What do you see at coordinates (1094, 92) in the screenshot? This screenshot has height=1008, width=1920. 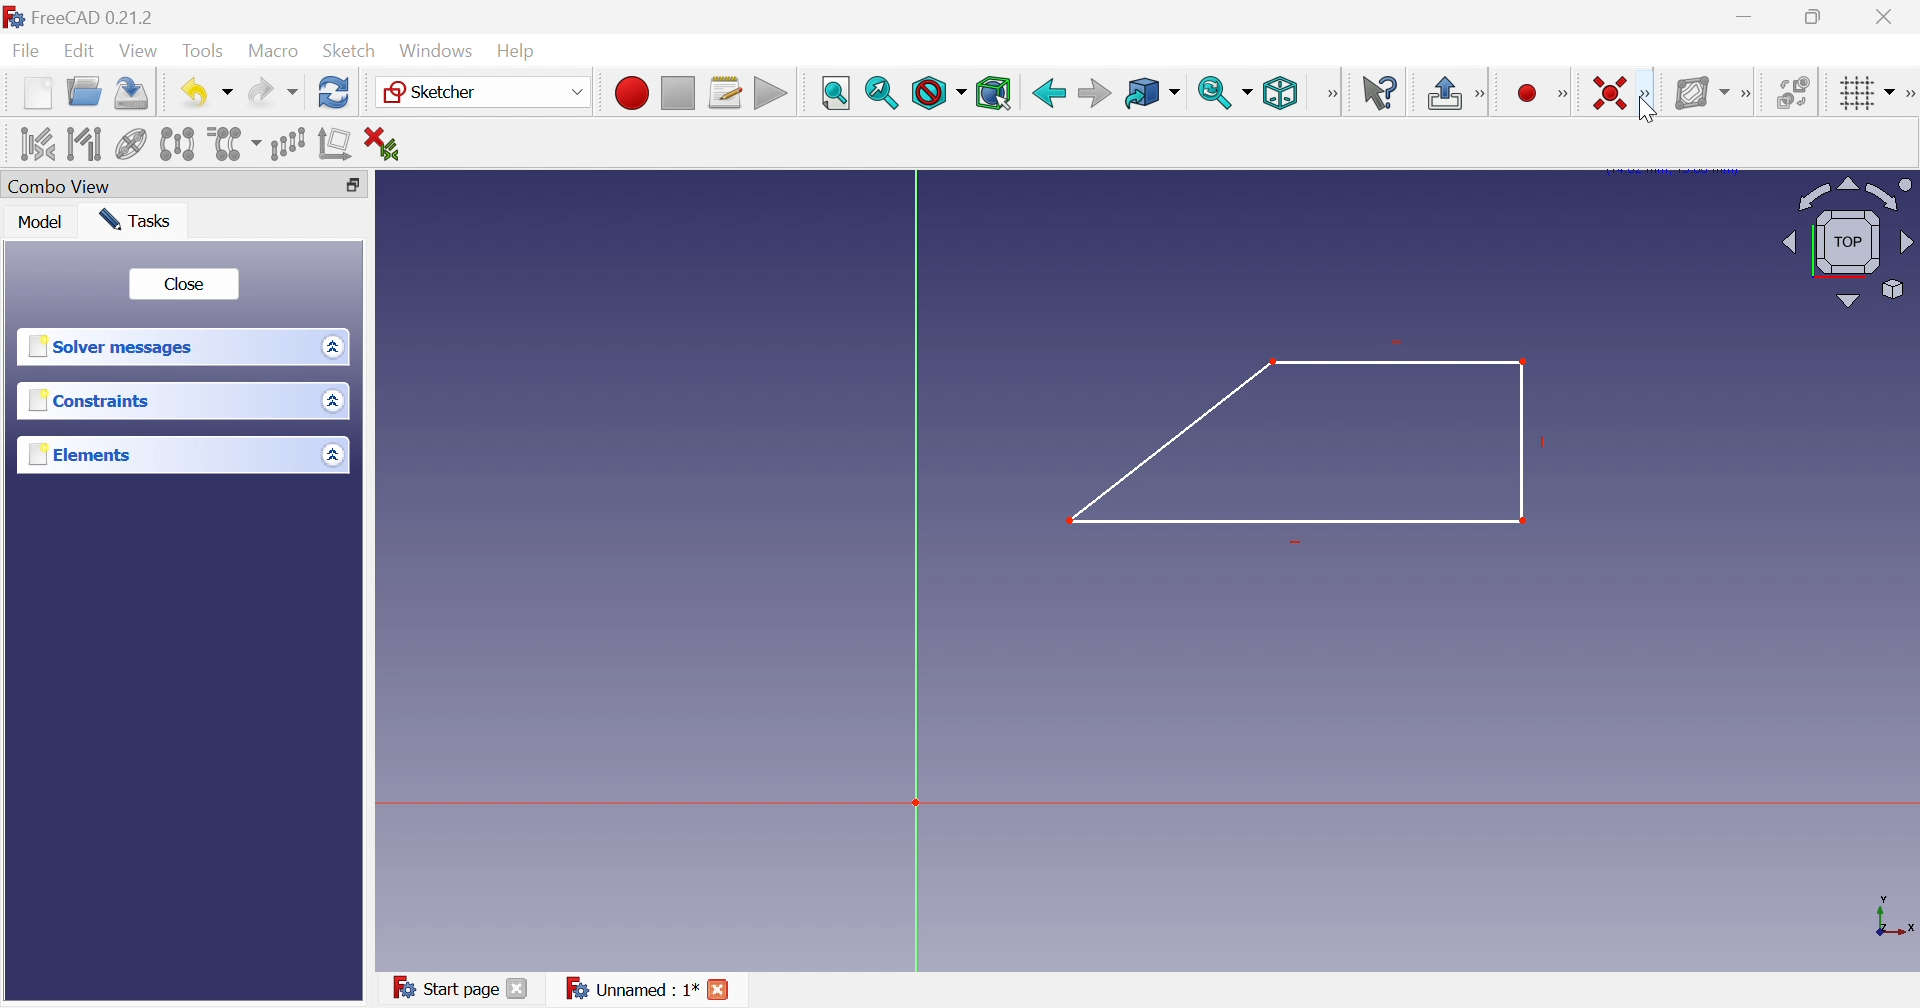 I see `Forward` at bounding box center [1094, 92].